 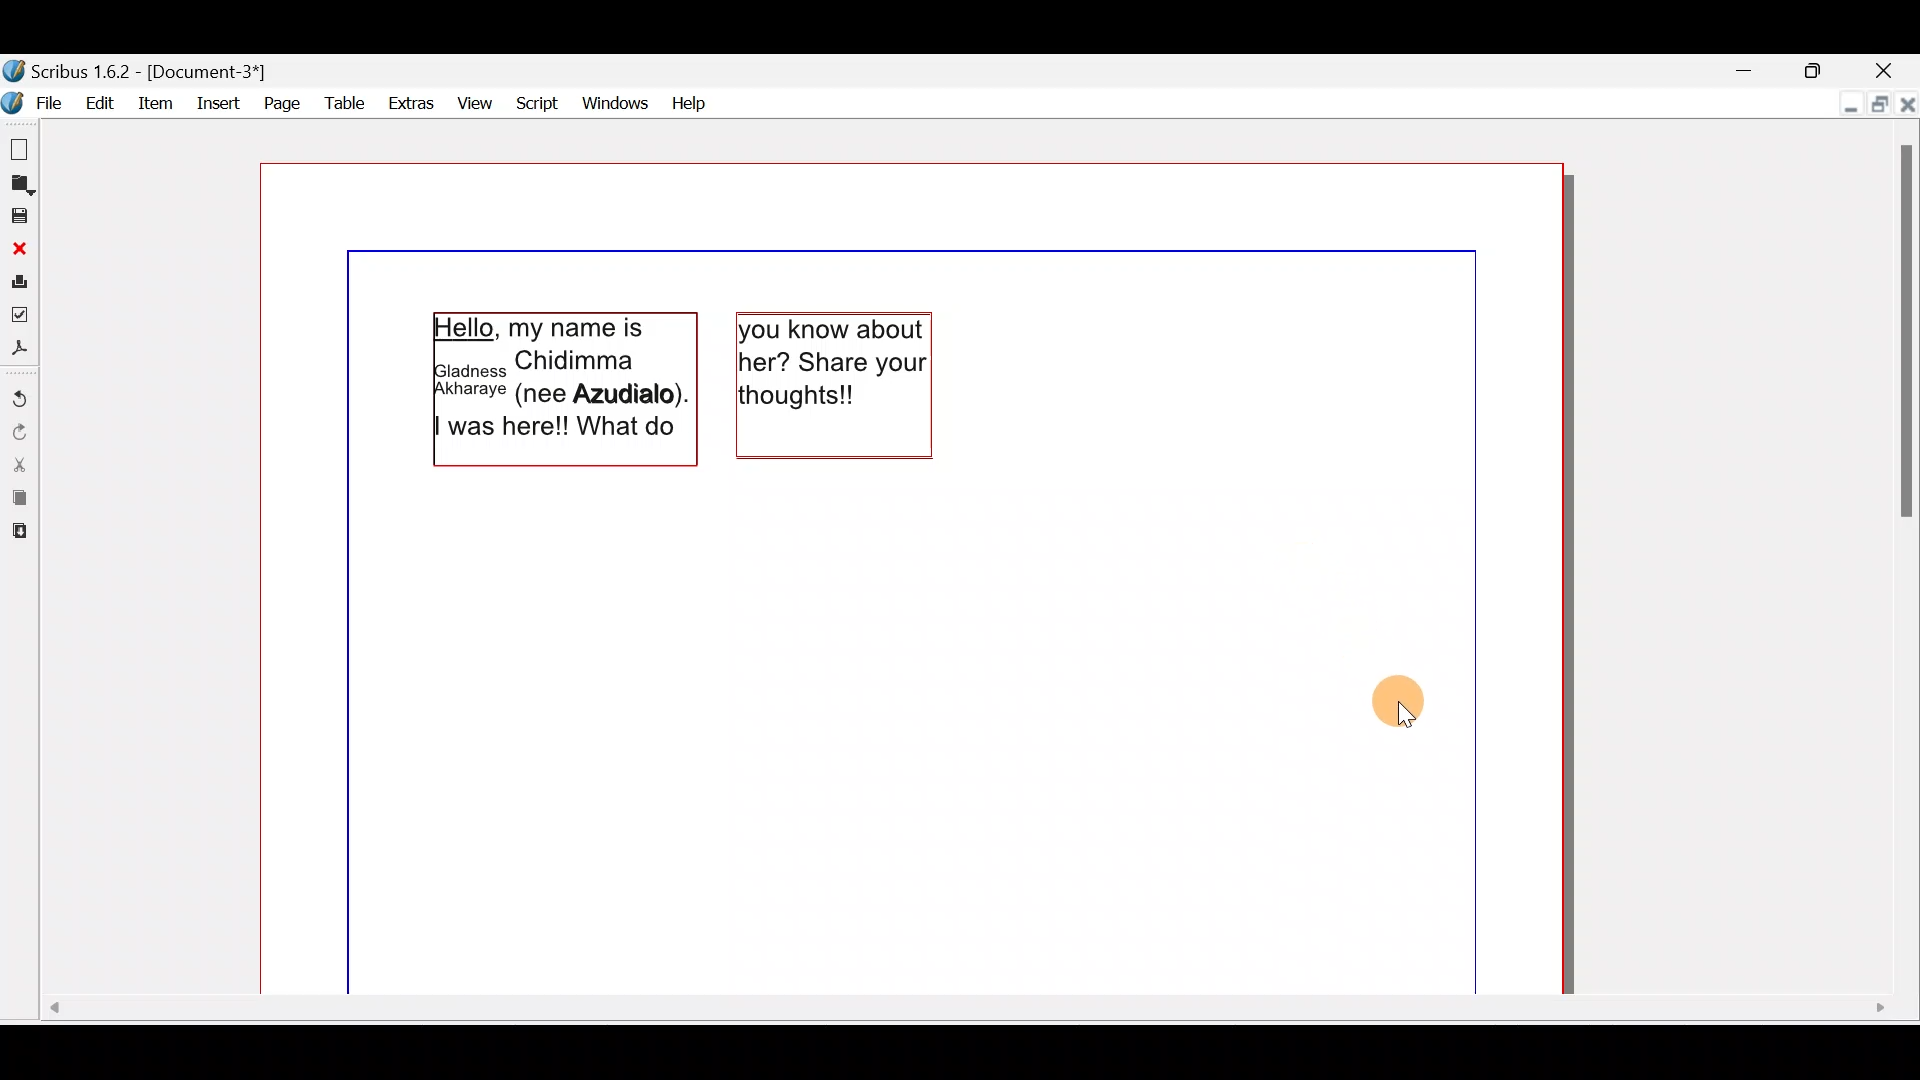 I want to click on Copy, so click(x=19, y=498).